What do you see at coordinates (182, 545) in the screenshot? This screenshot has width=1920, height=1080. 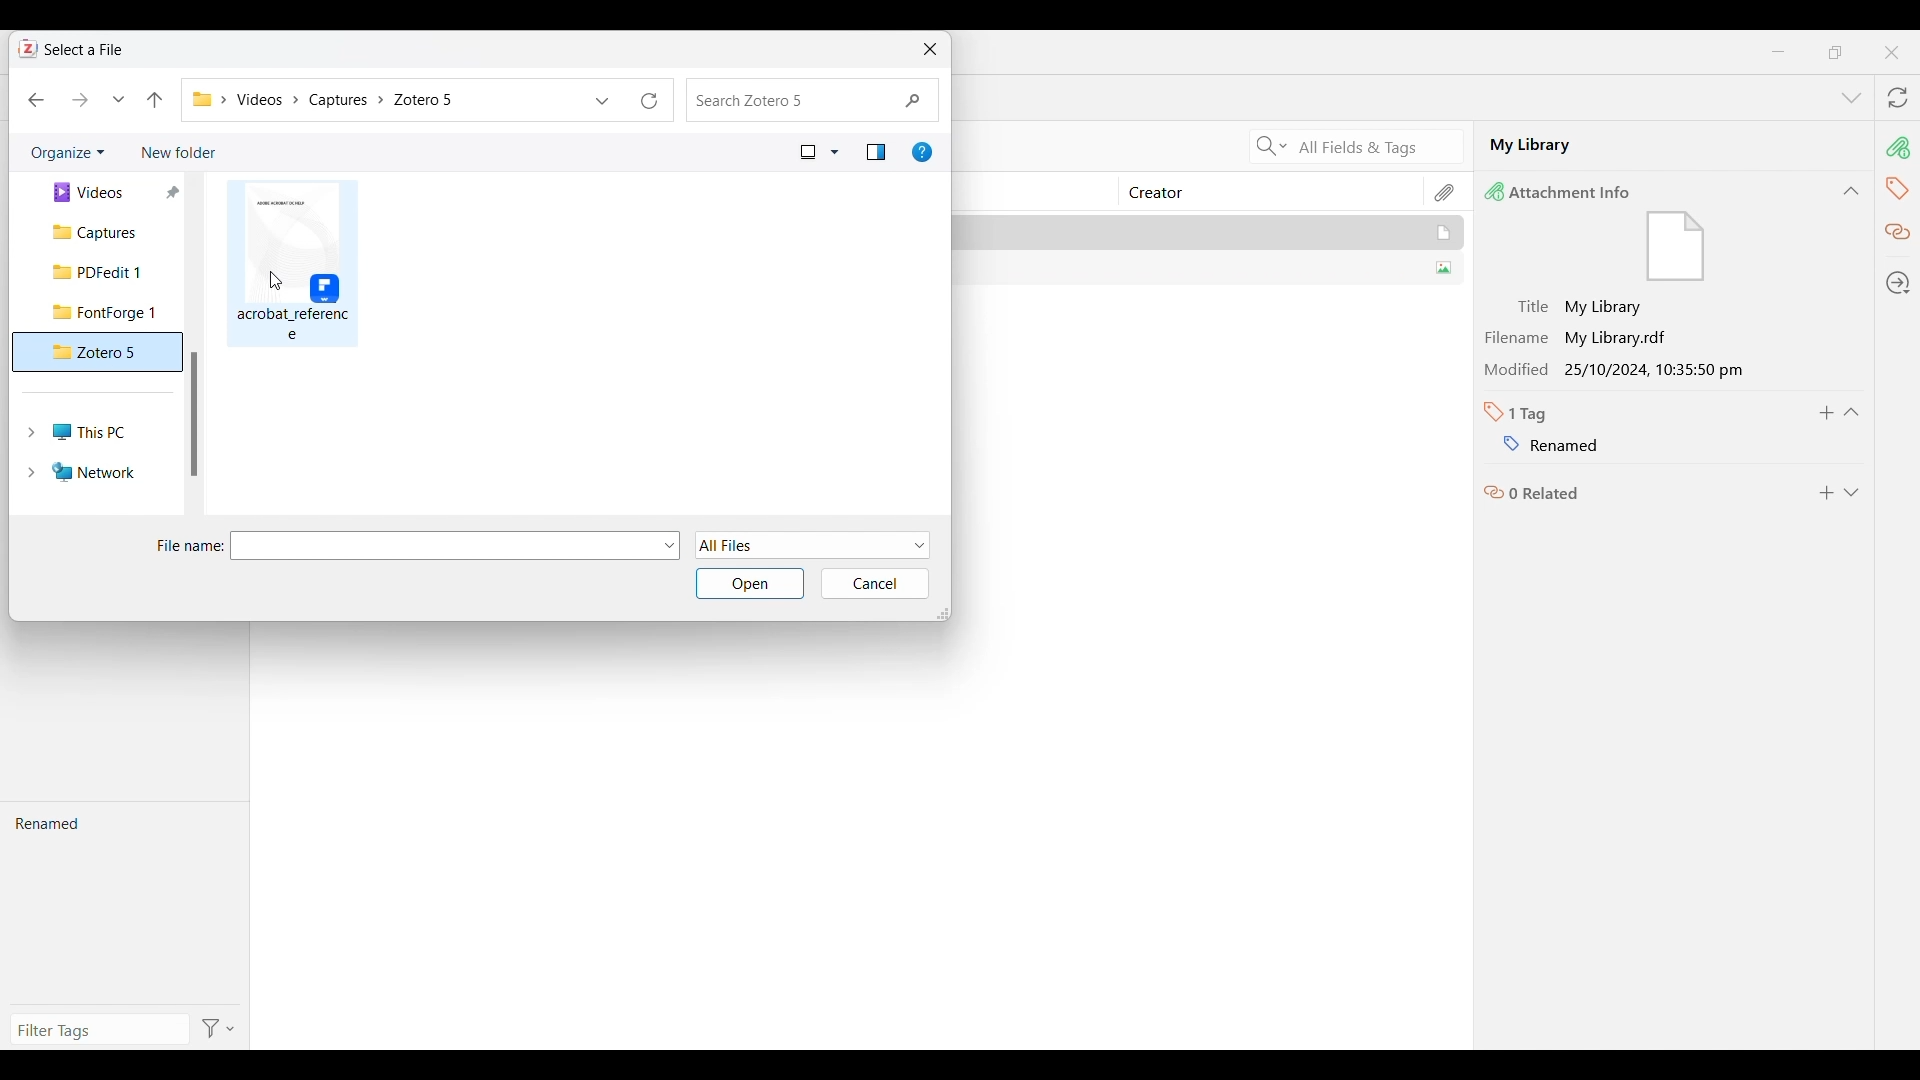 I see `File name:` at bounding box center [182, 545].